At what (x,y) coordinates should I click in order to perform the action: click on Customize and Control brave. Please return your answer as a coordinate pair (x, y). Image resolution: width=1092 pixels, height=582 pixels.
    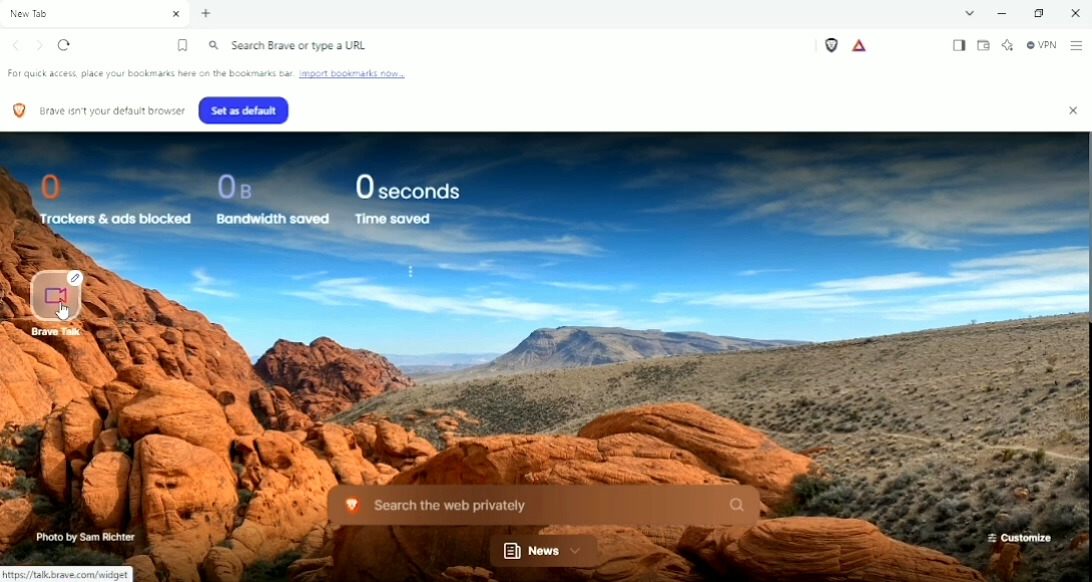
    Looking at the image, I should click on (1078, 46).